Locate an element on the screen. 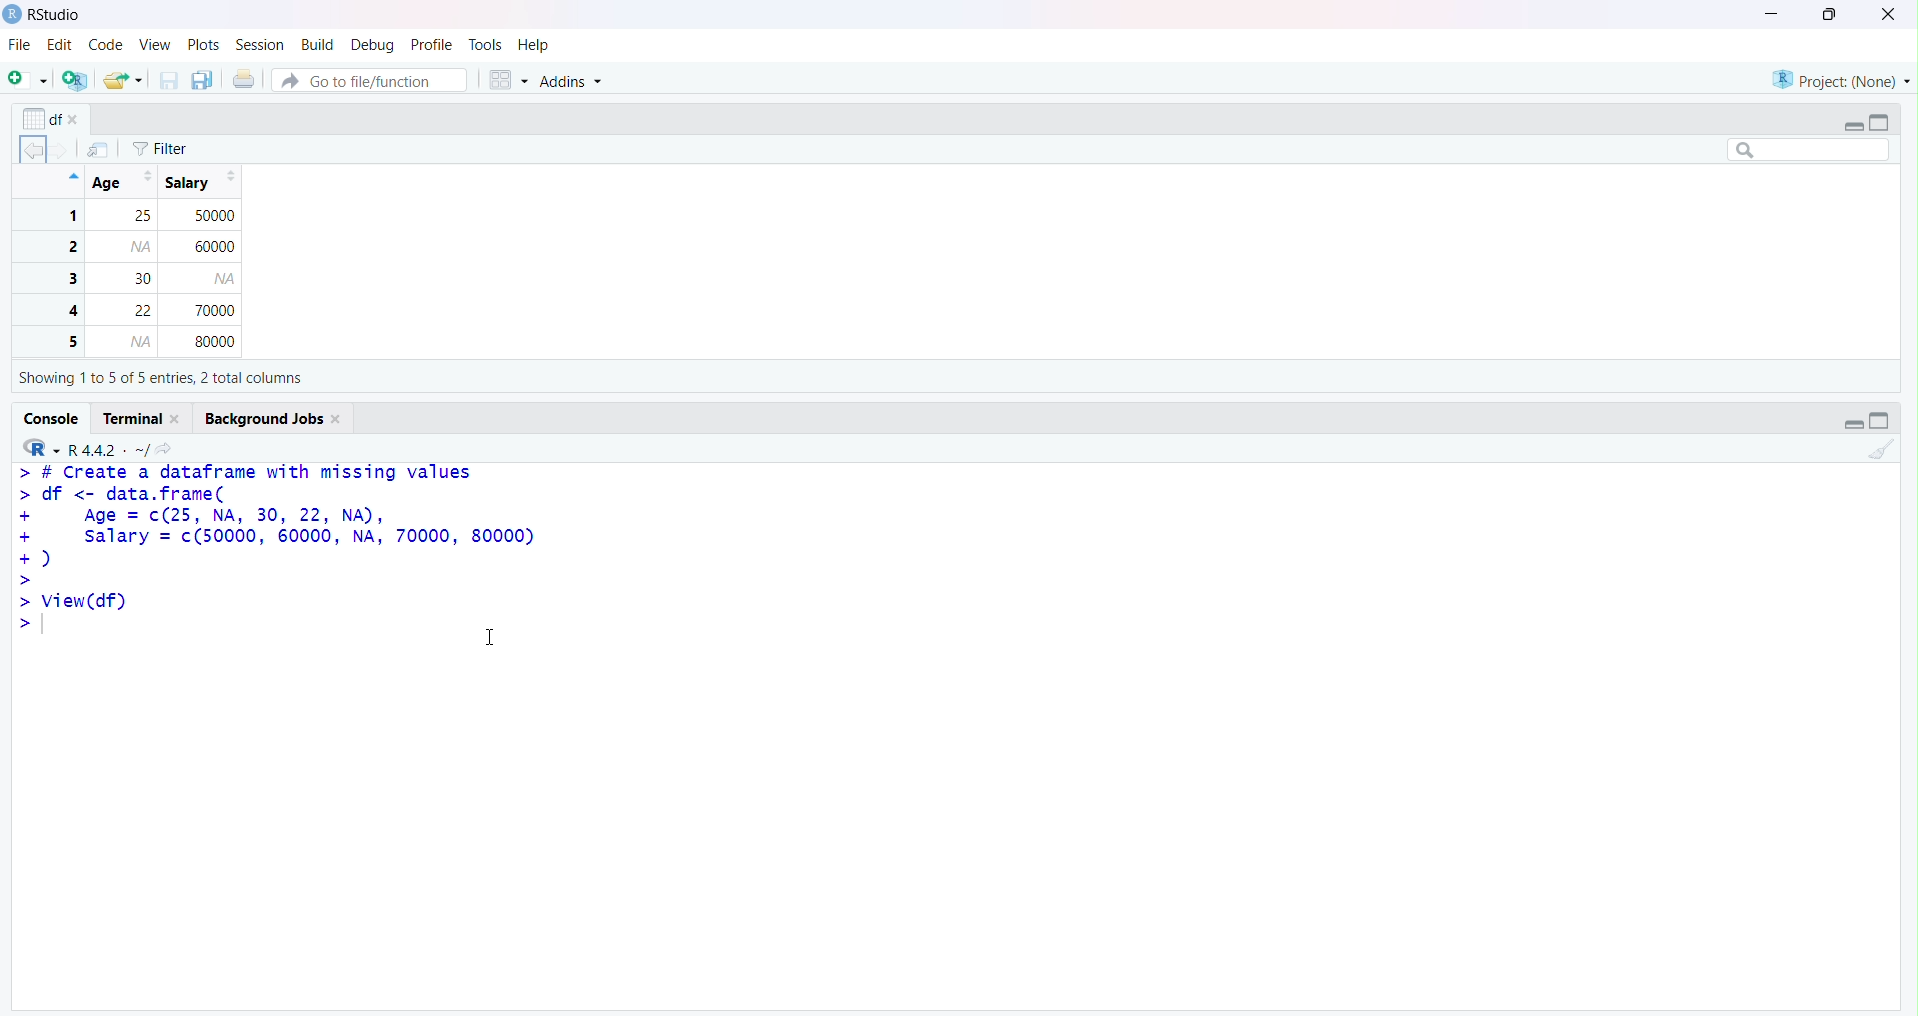 This screenshot has width=1918, height=1016. Filter is located at coordinates (163, 146).